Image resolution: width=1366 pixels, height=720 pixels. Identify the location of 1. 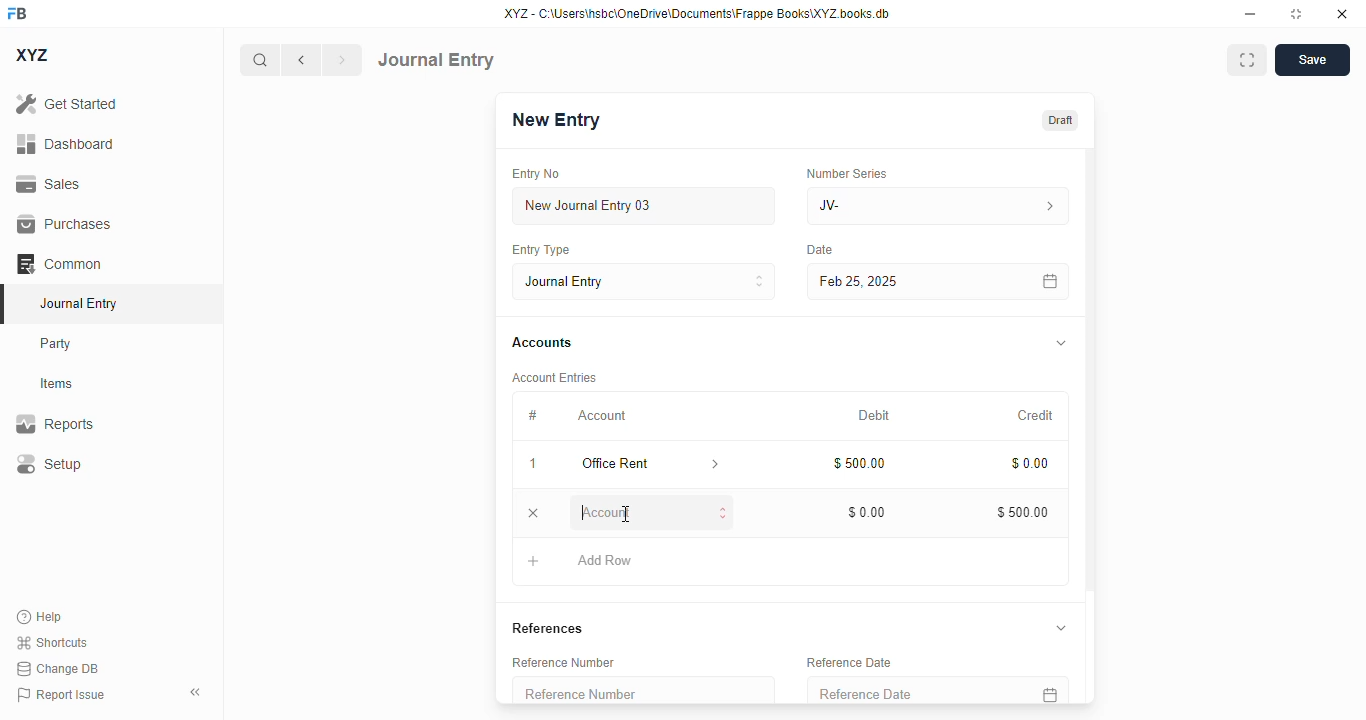
(533, 464).